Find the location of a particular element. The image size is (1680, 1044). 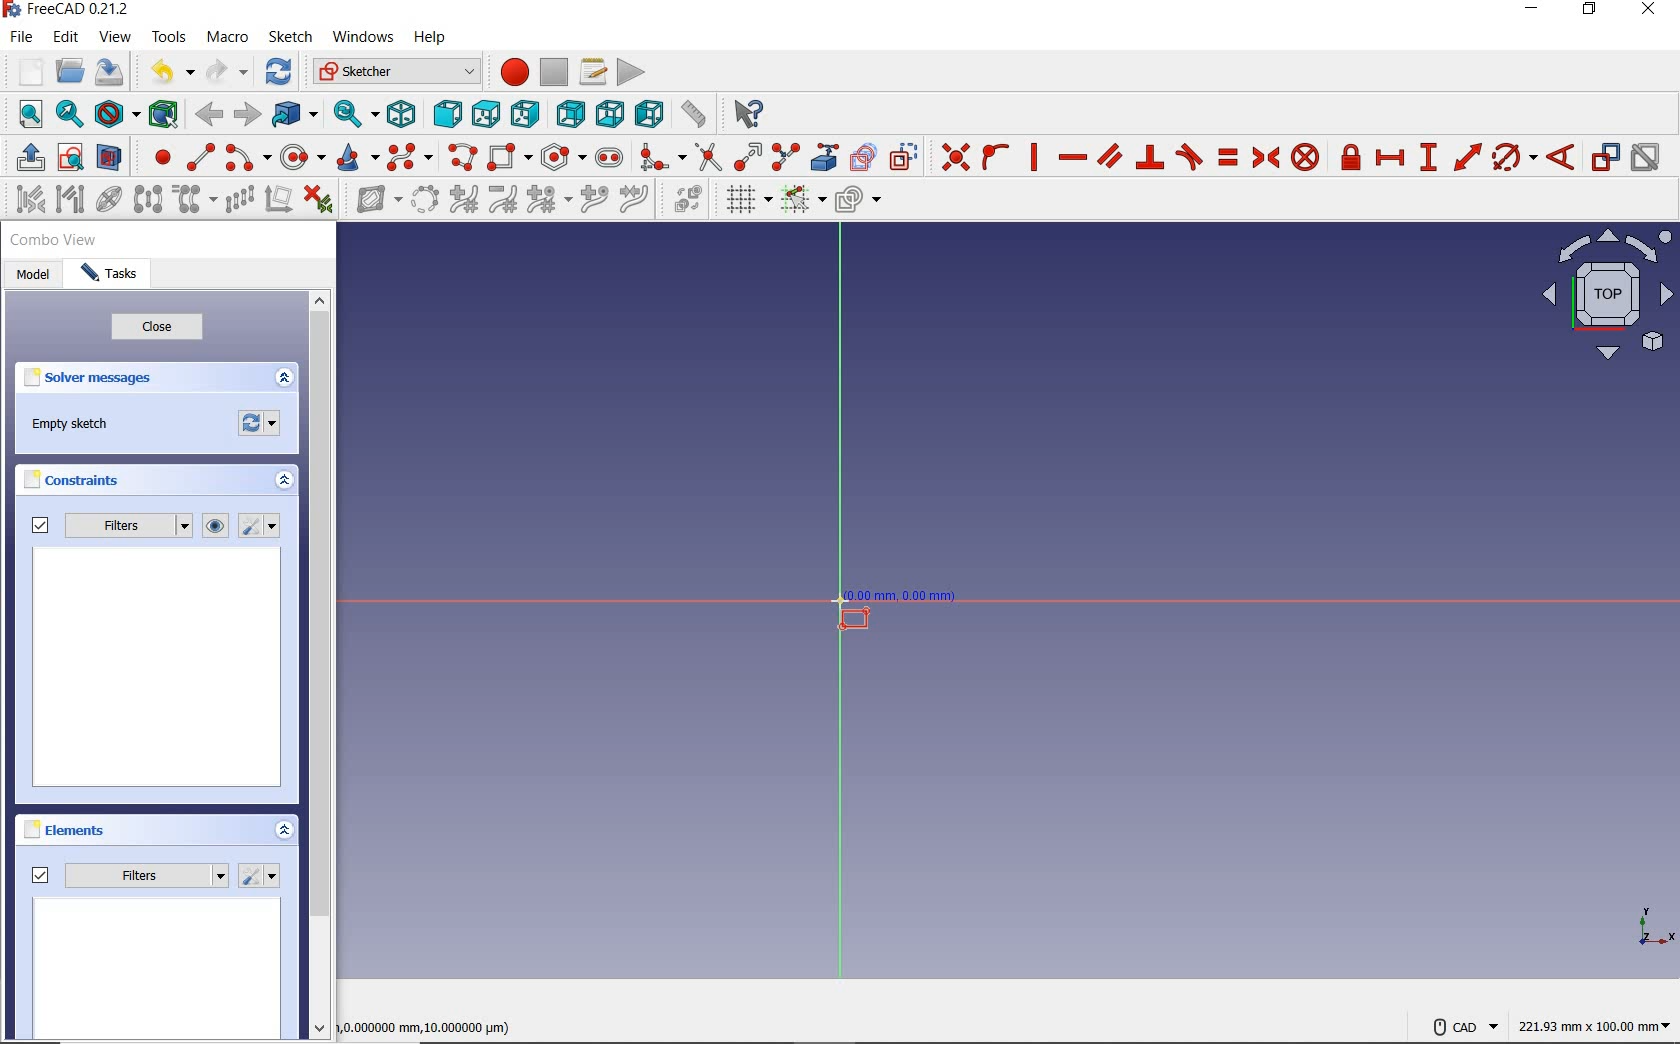

leave sketch is located at coordinates (26, 158).